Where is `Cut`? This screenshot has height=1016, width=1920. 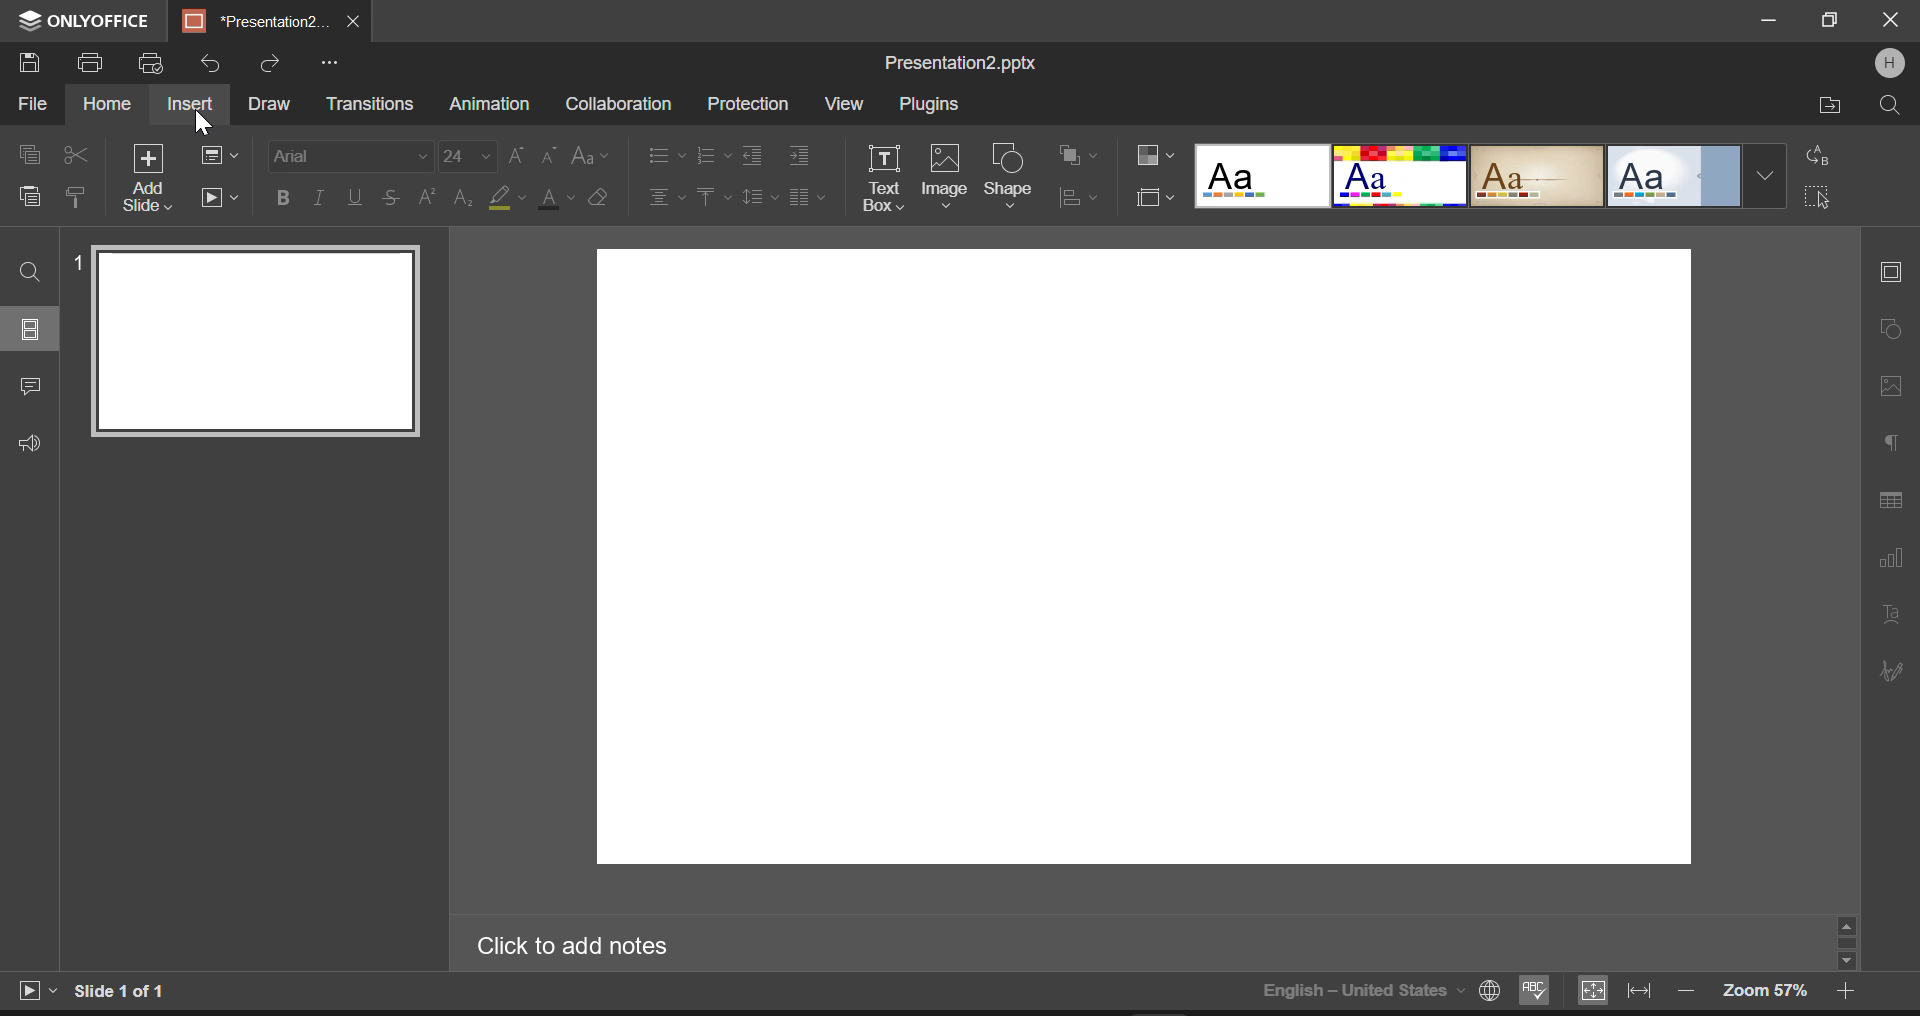 Cut is located at coordinates (76, 151).